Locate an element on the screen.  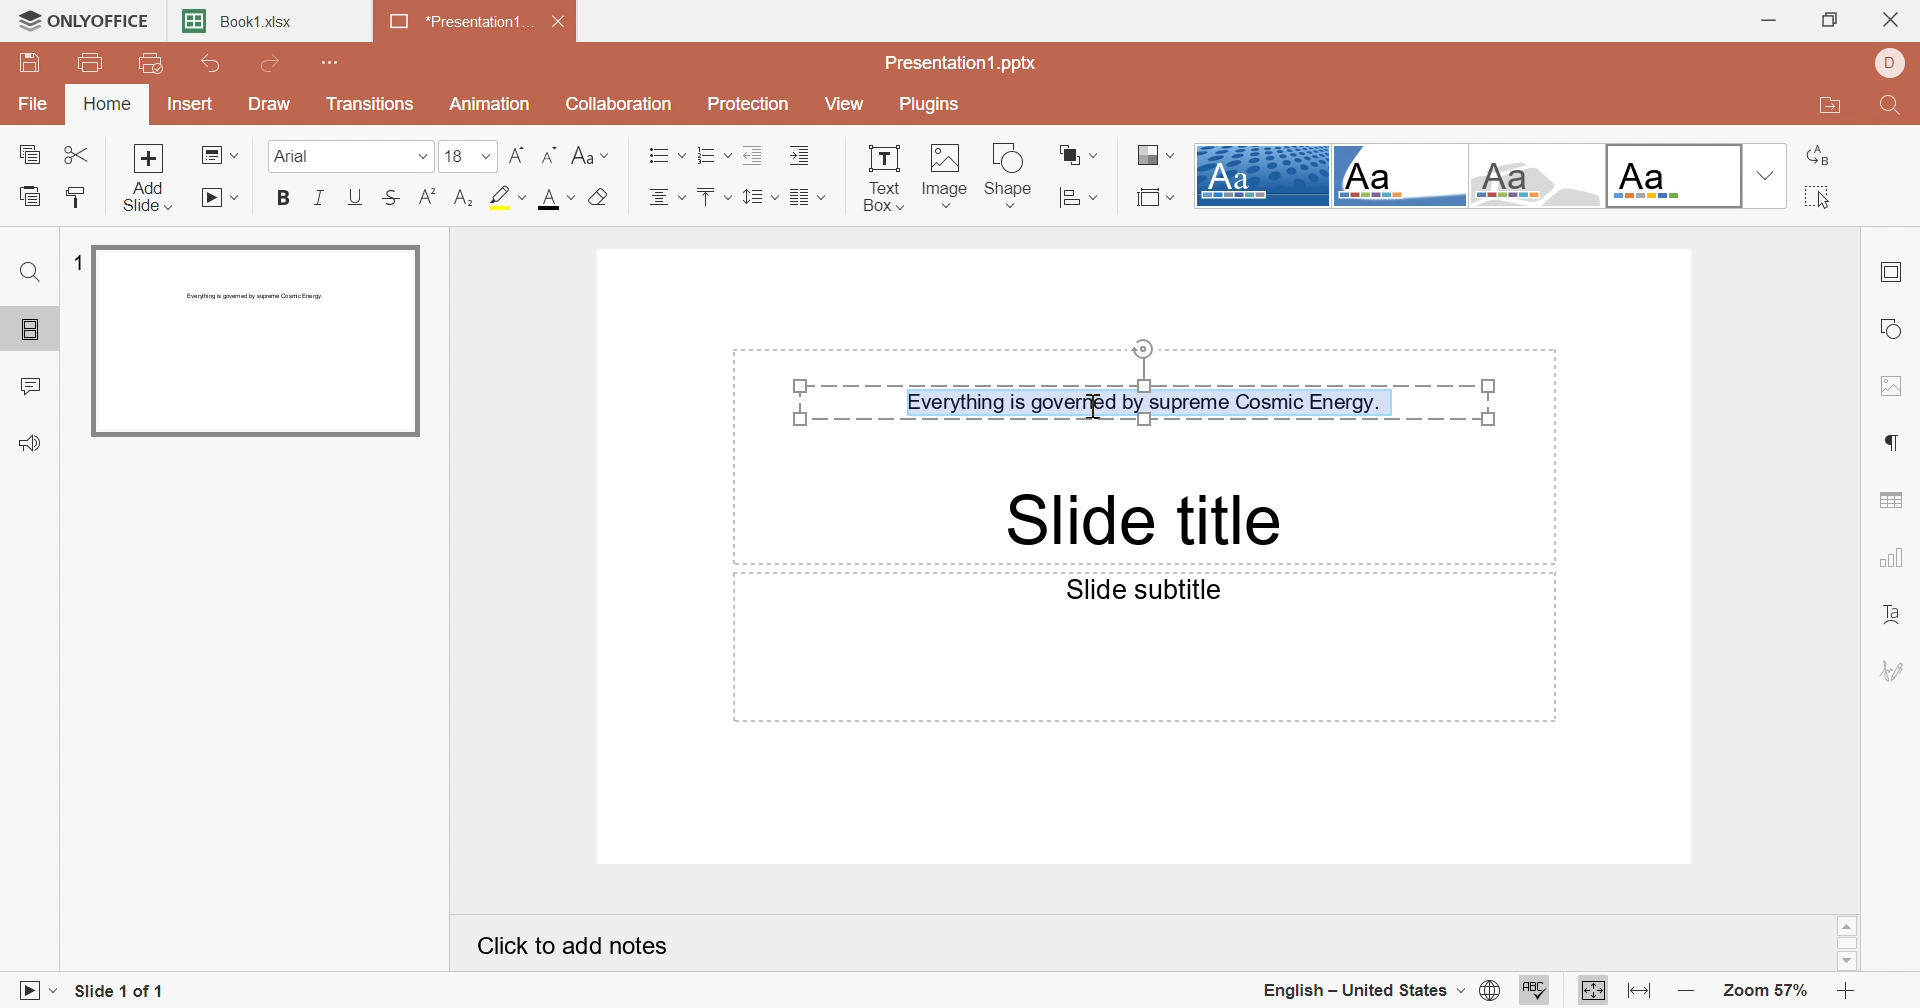
subscript is located at coordinates (465, 197).